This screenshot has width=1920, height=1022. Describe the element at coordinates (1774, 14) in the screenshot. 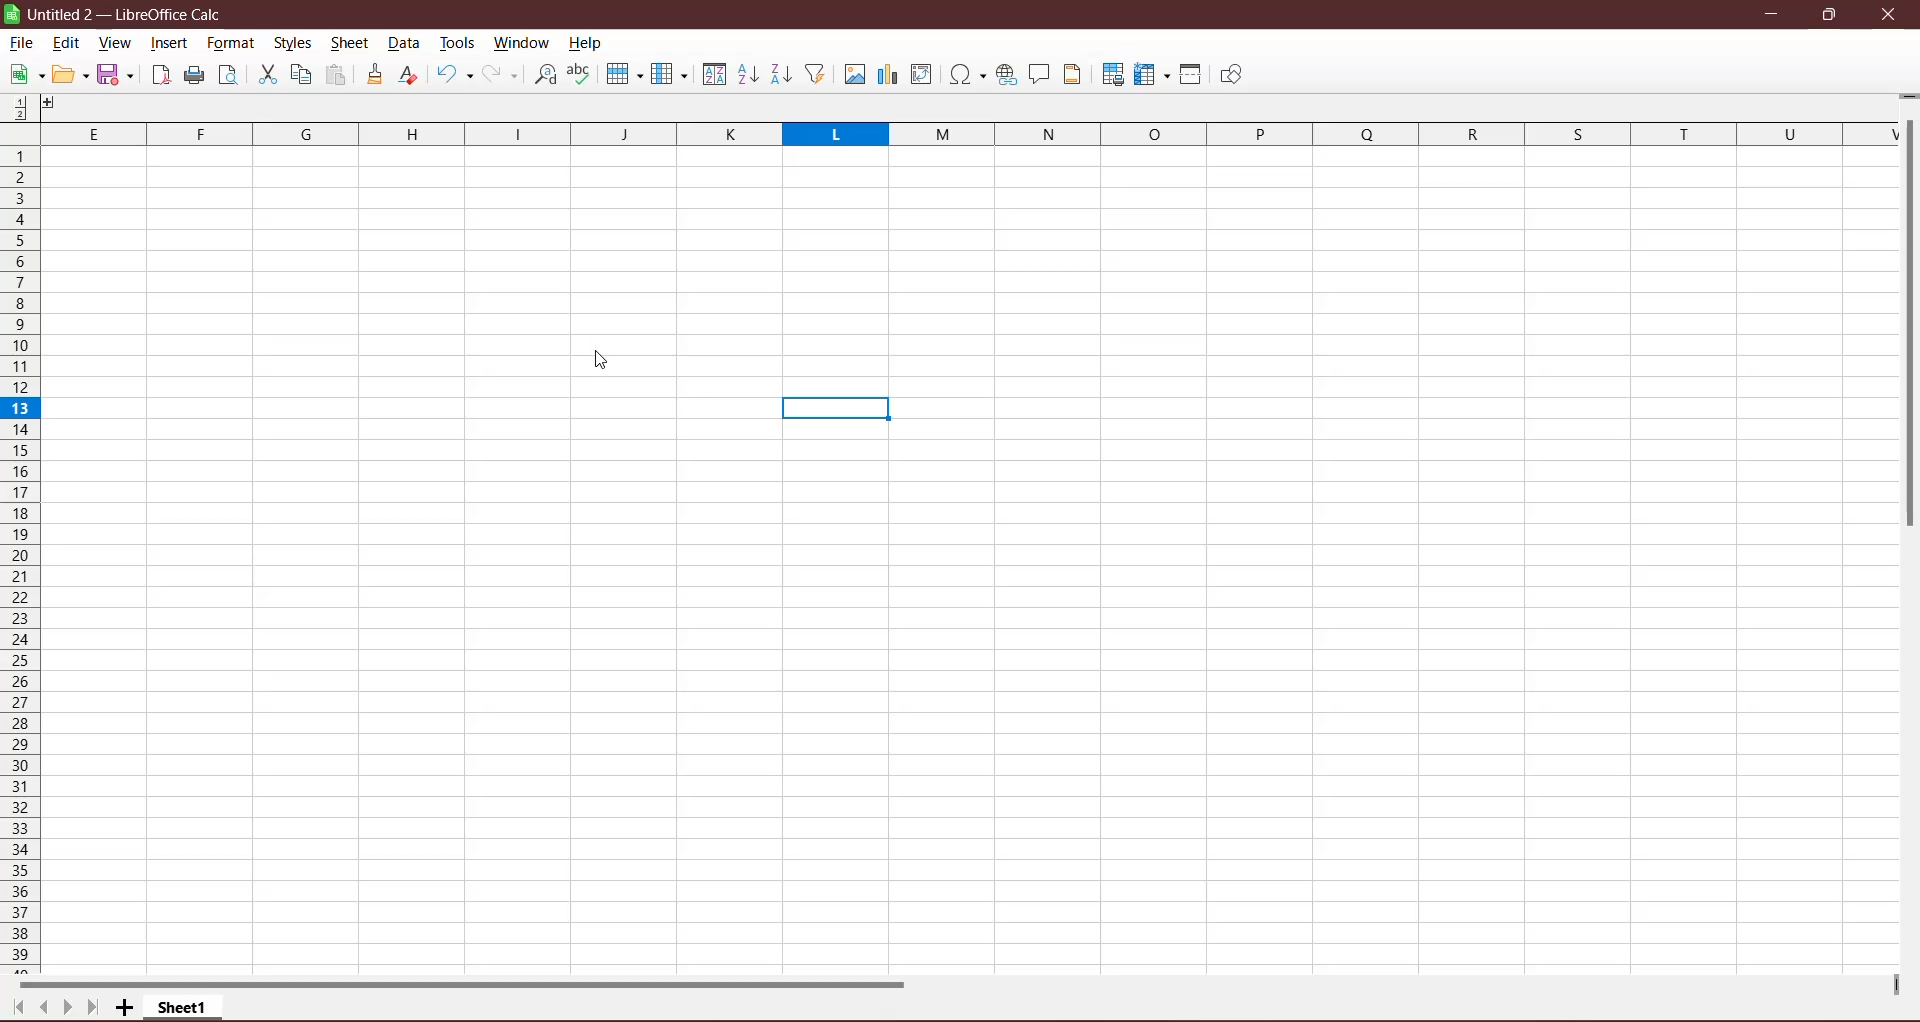

I see `Minimize` at that location.